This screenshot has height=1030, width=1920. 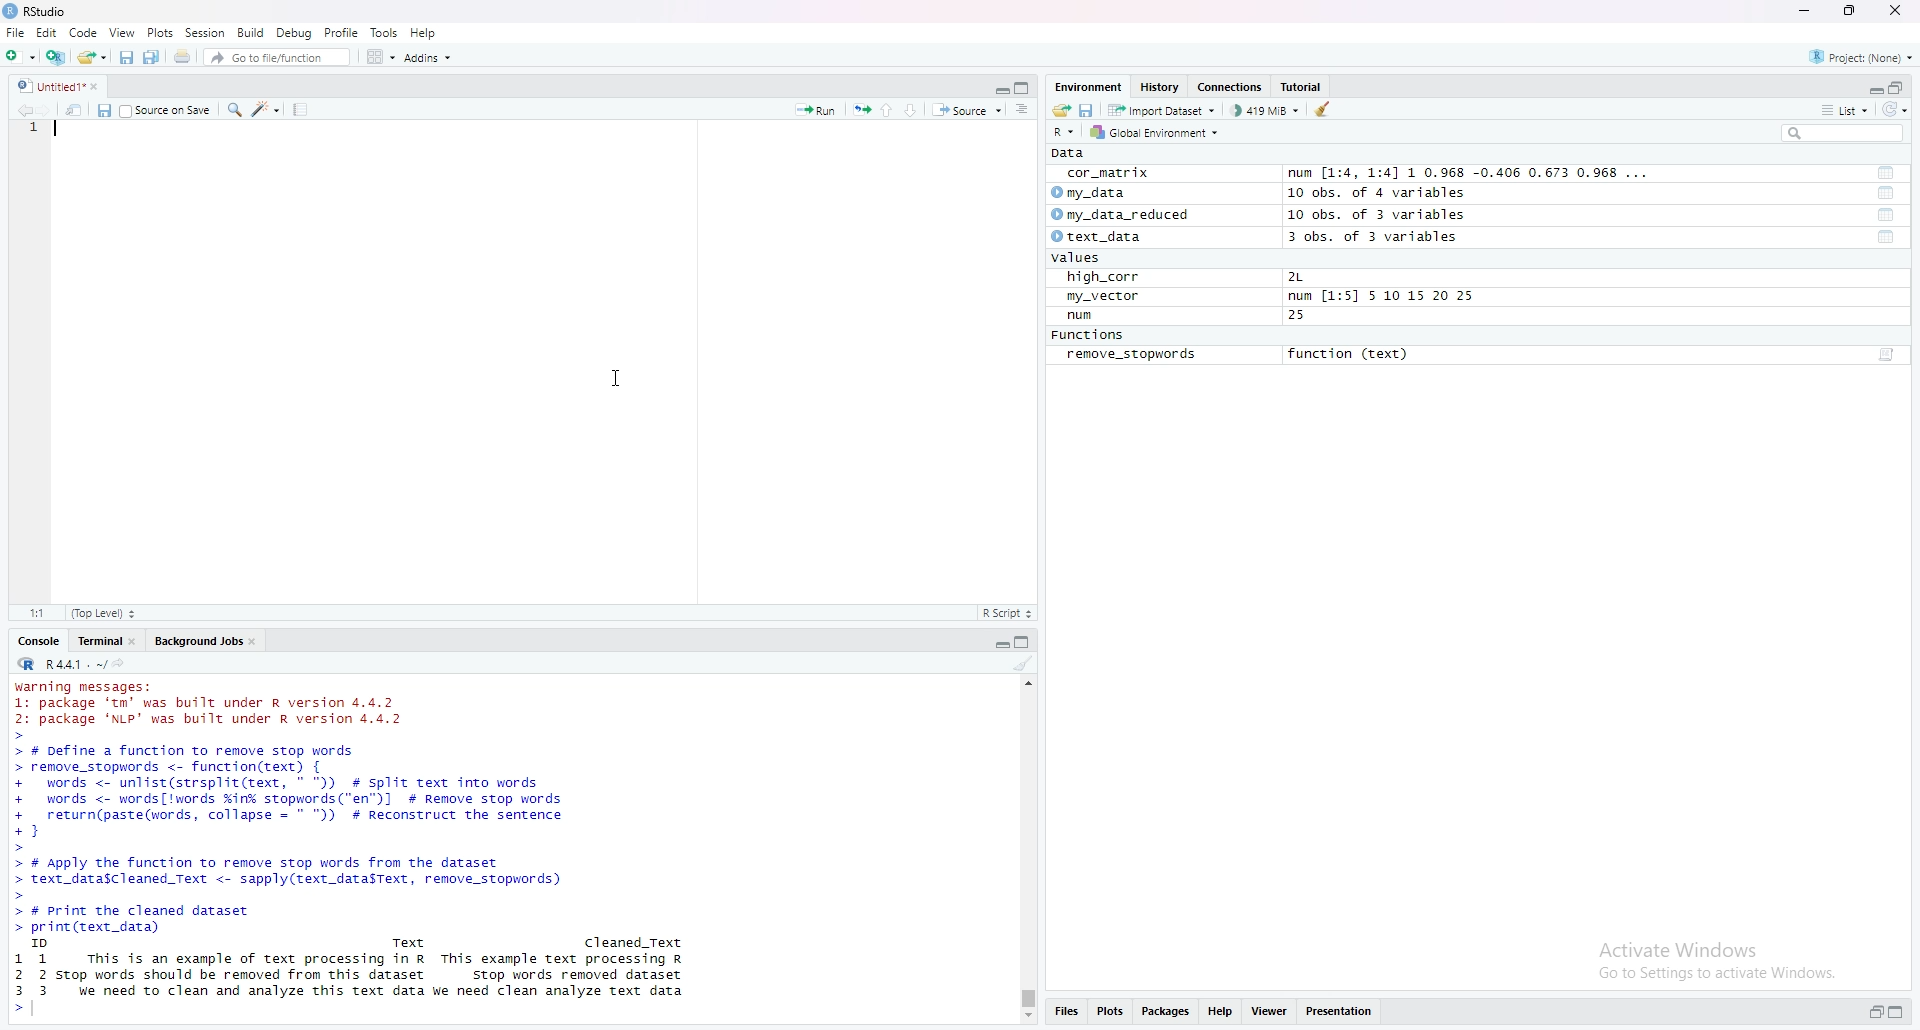 What do you see at coordinates (182, 57) in the screenshot?
I see `Print` at bounding box center [182, 57].